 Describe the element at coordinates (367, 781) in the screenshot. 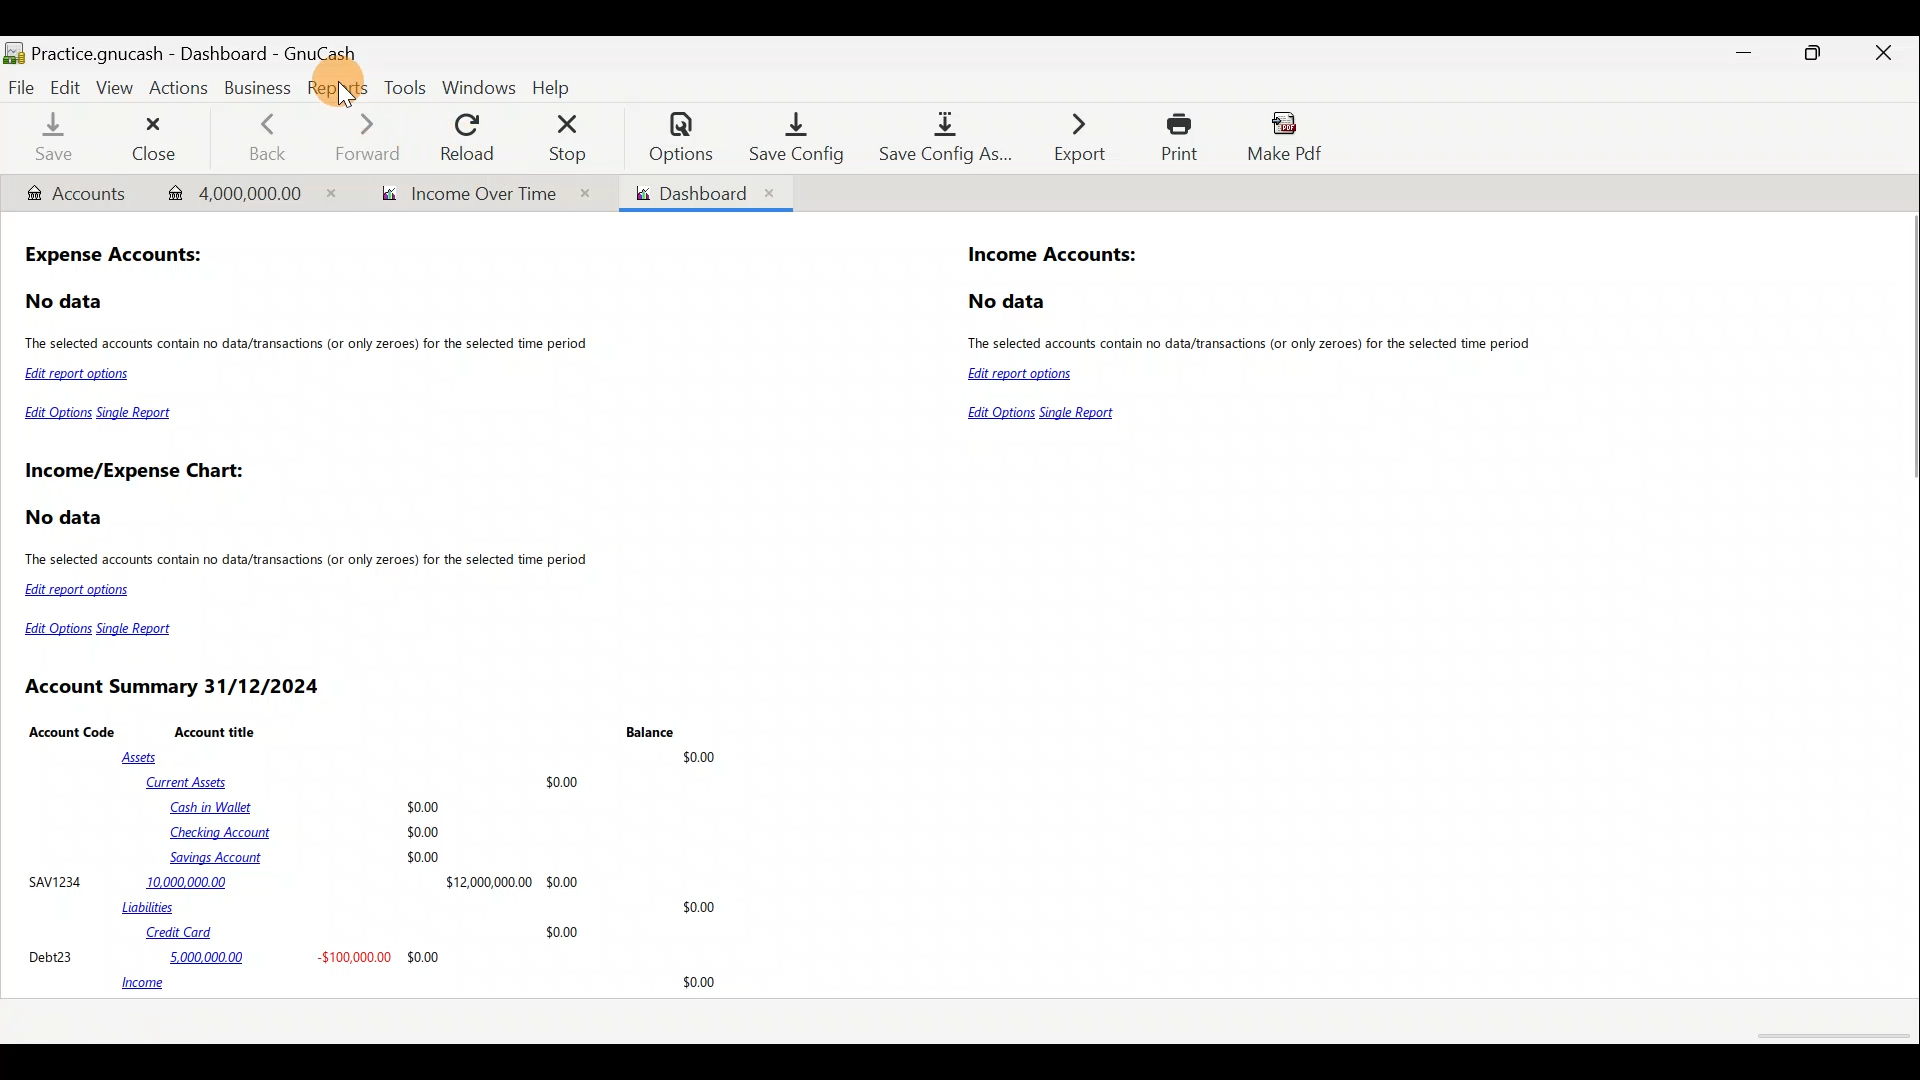

I see `Current Assets $0.00` at that location.